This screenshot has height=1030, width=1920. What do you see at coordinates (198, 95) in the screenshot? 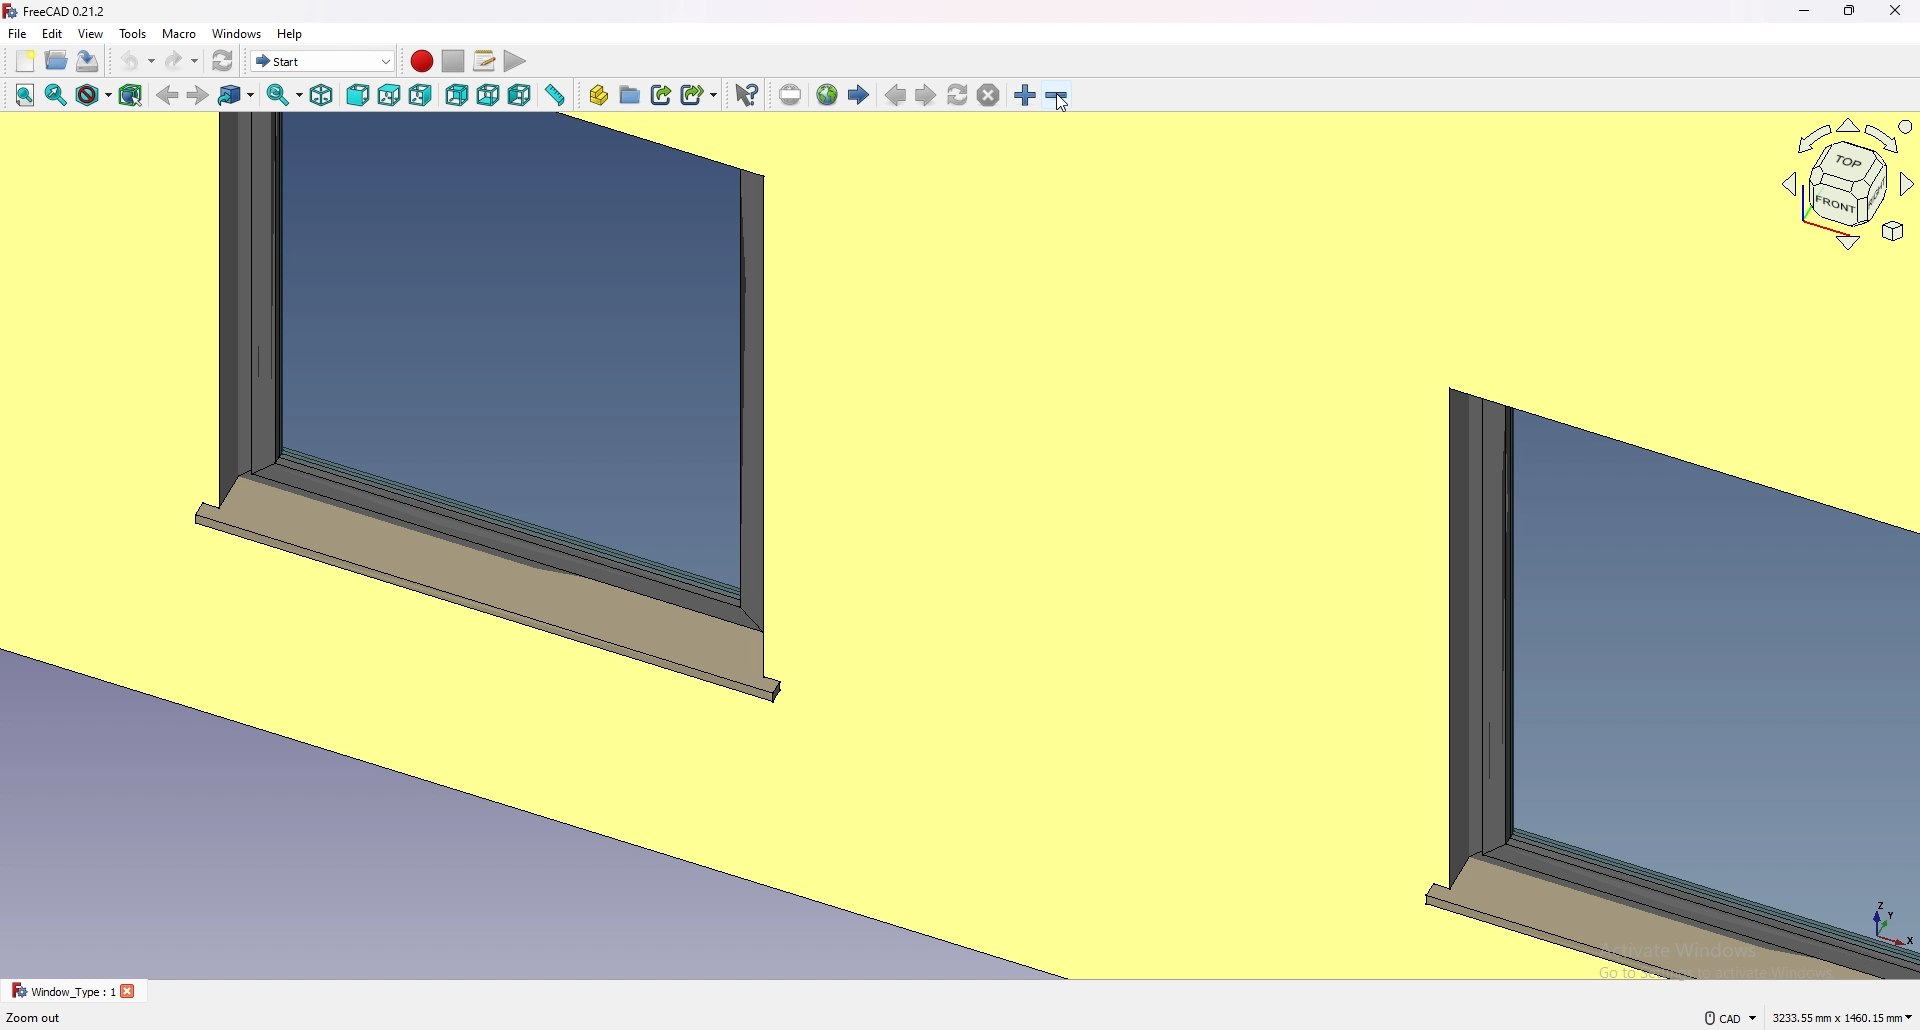
I see `forward` at bounding box center [198, 95].